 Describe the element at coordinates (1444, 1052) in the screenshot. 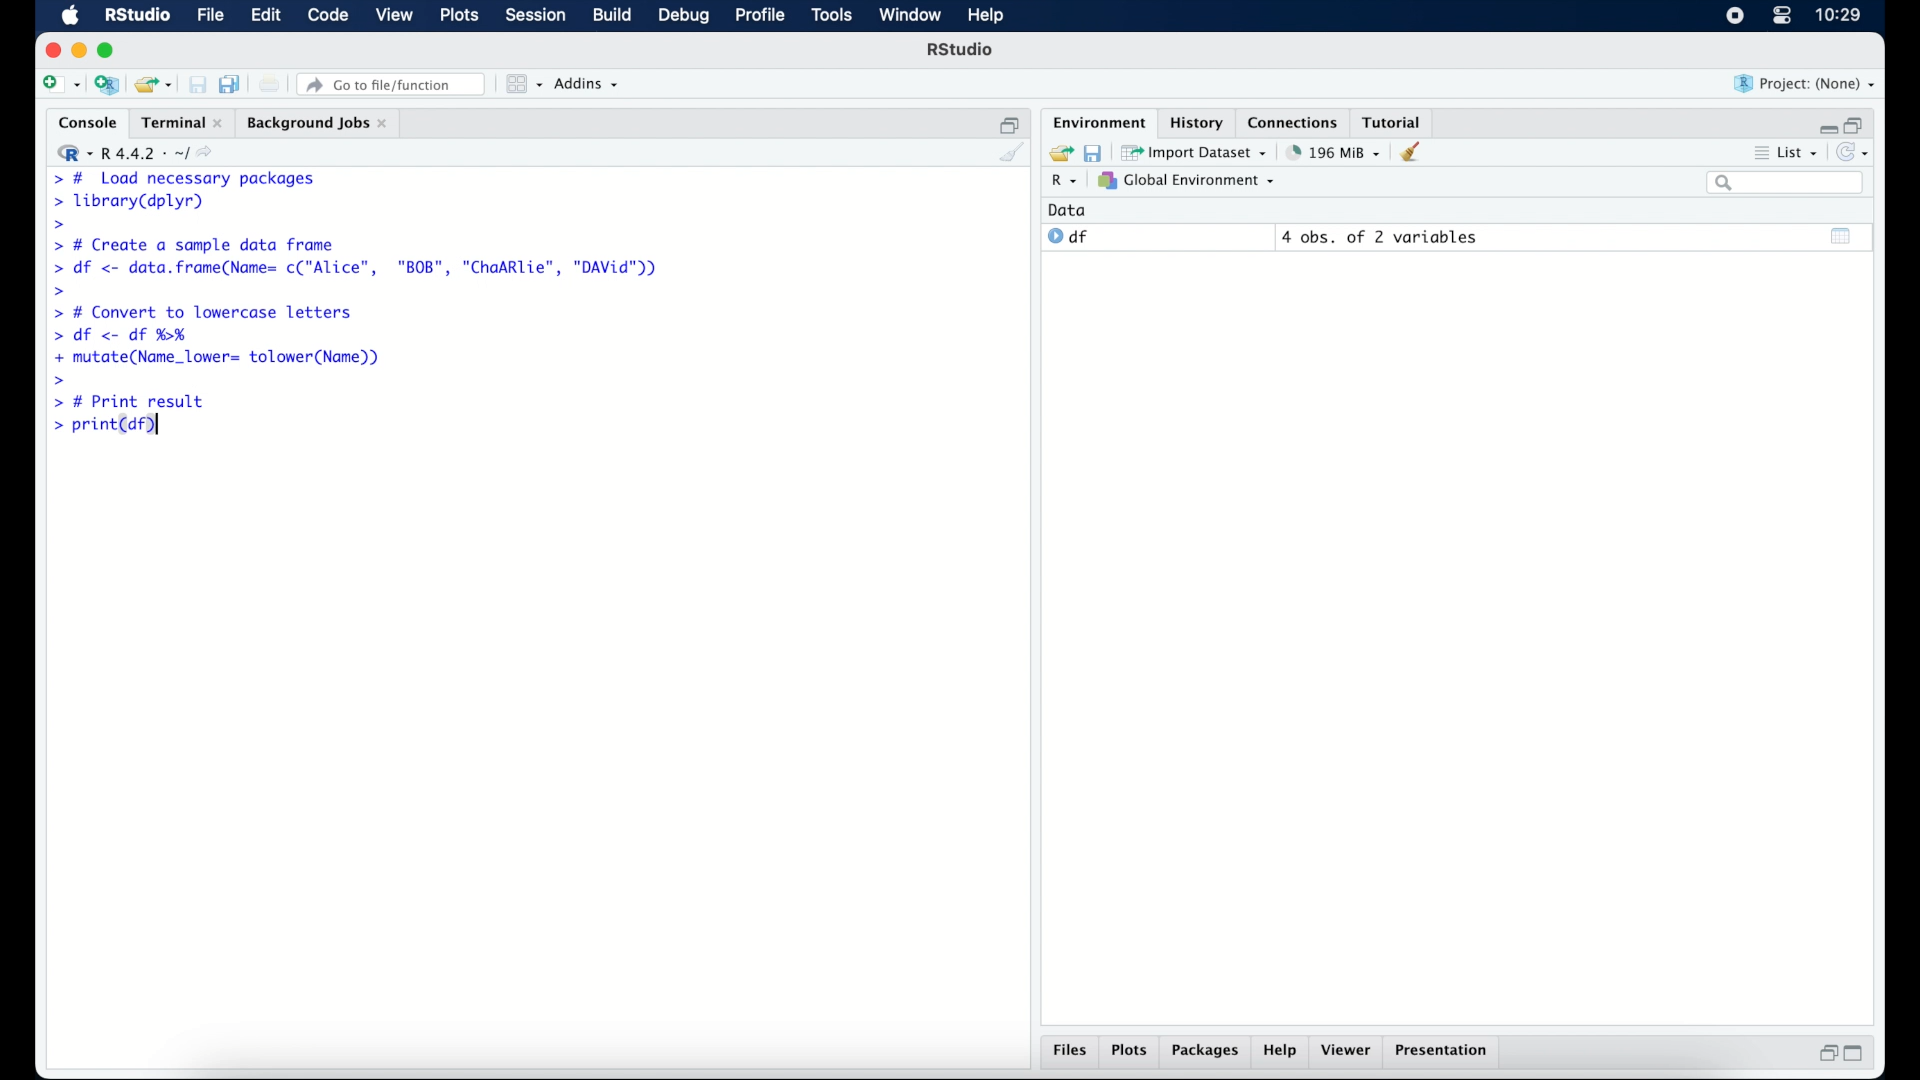

I see `presentation` at that location.